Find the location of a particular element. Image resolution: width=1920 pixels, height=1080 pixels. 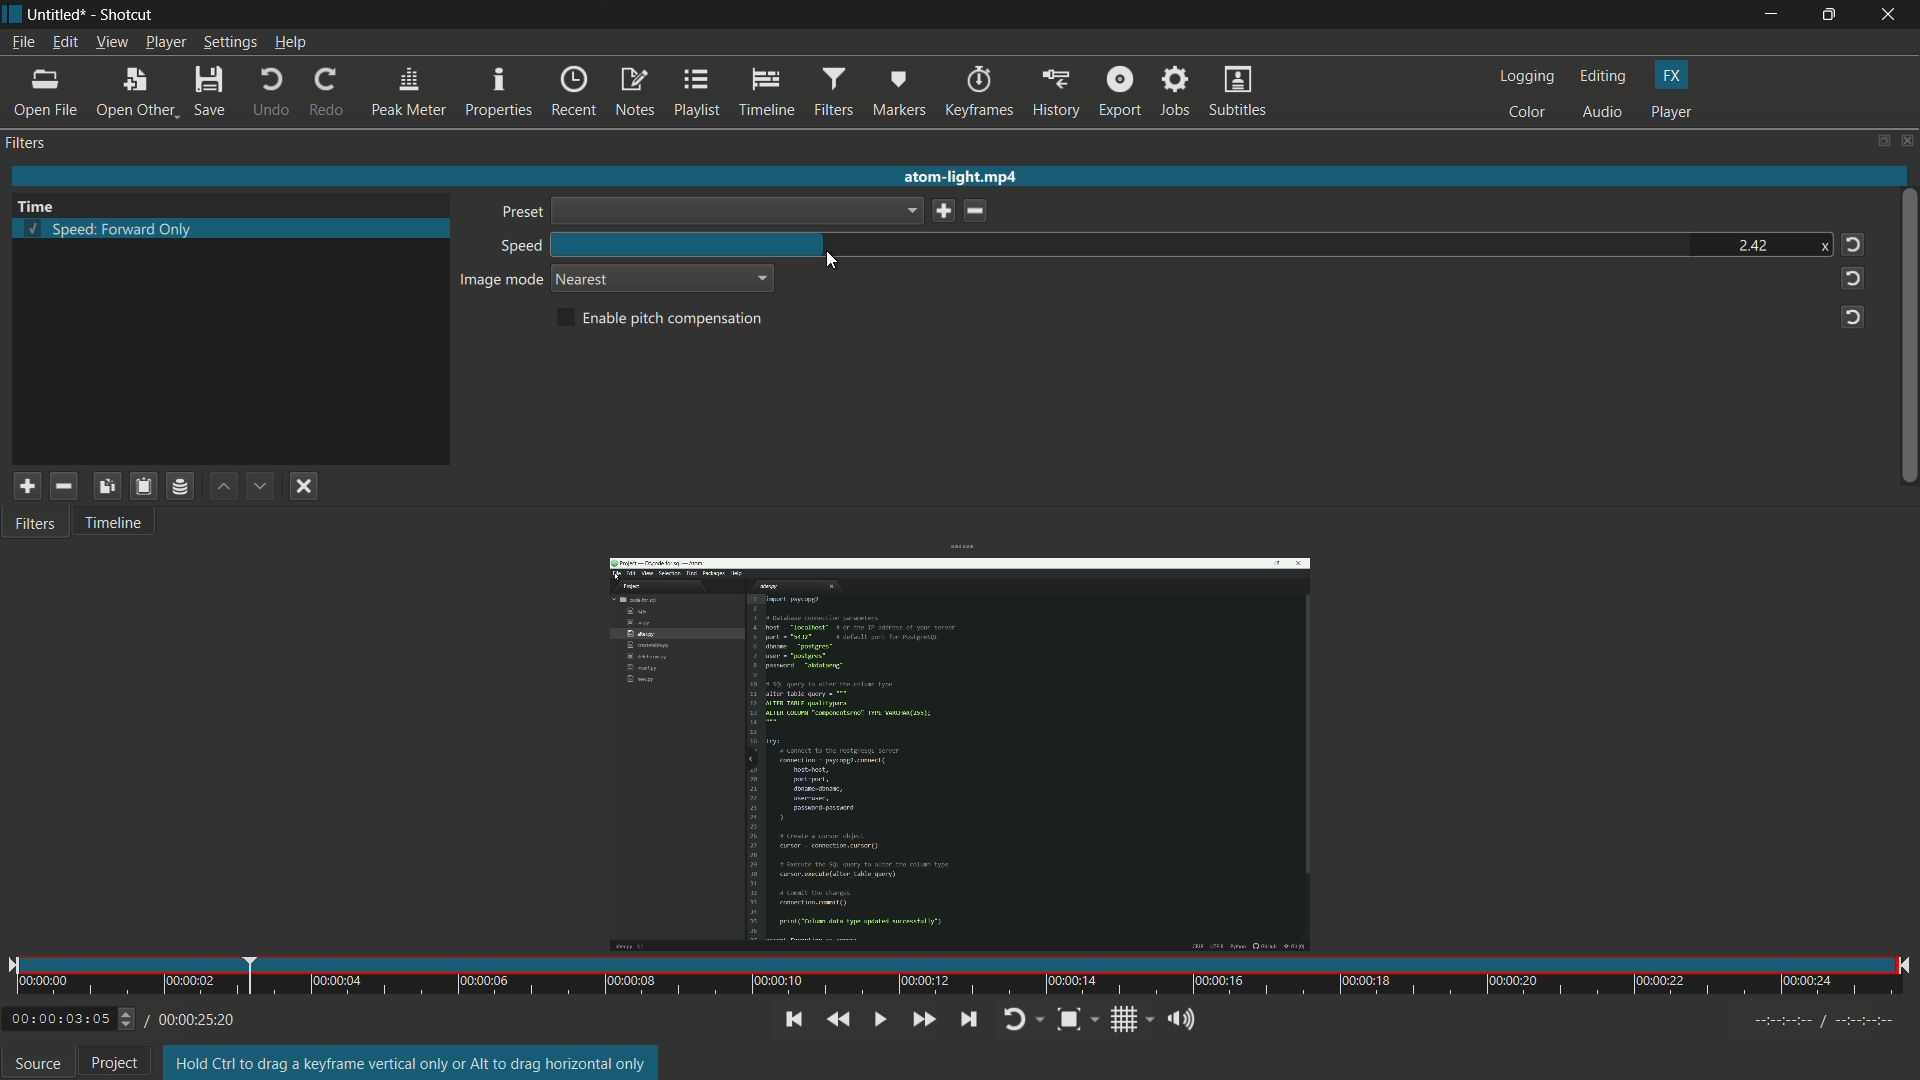

play quickly forward is located at coordinates (926, 1018).